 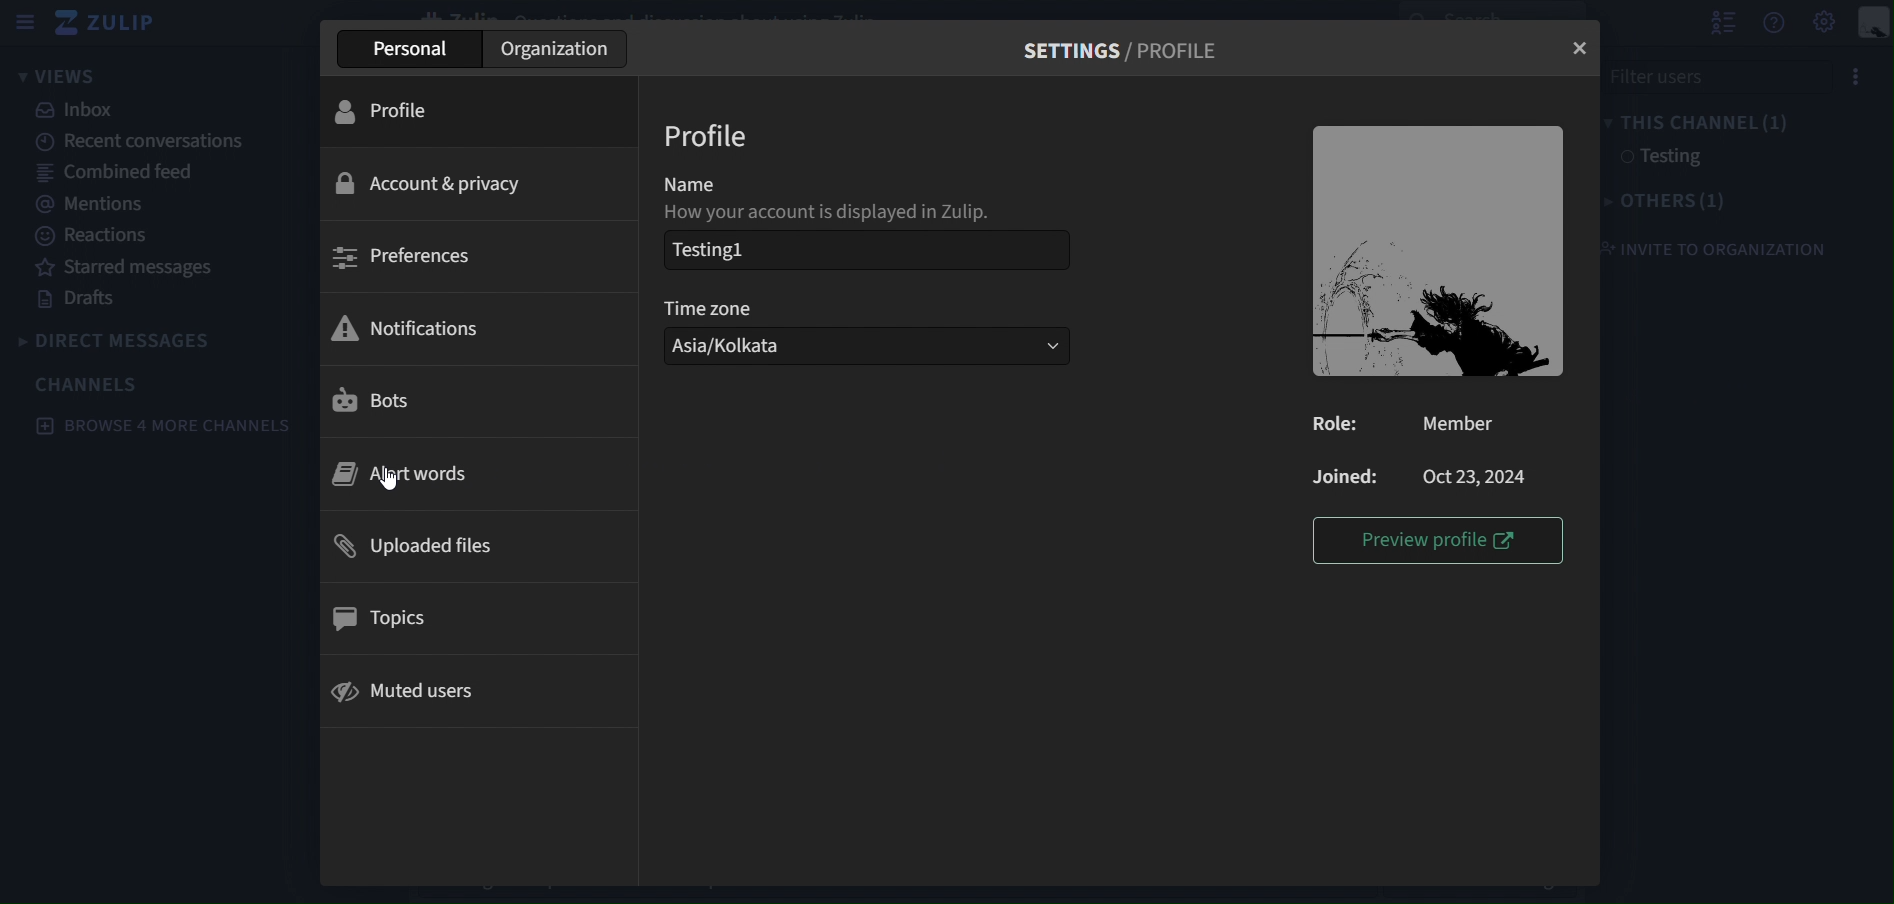 I want to click on invite to organization, so click(x=1711, y=250).